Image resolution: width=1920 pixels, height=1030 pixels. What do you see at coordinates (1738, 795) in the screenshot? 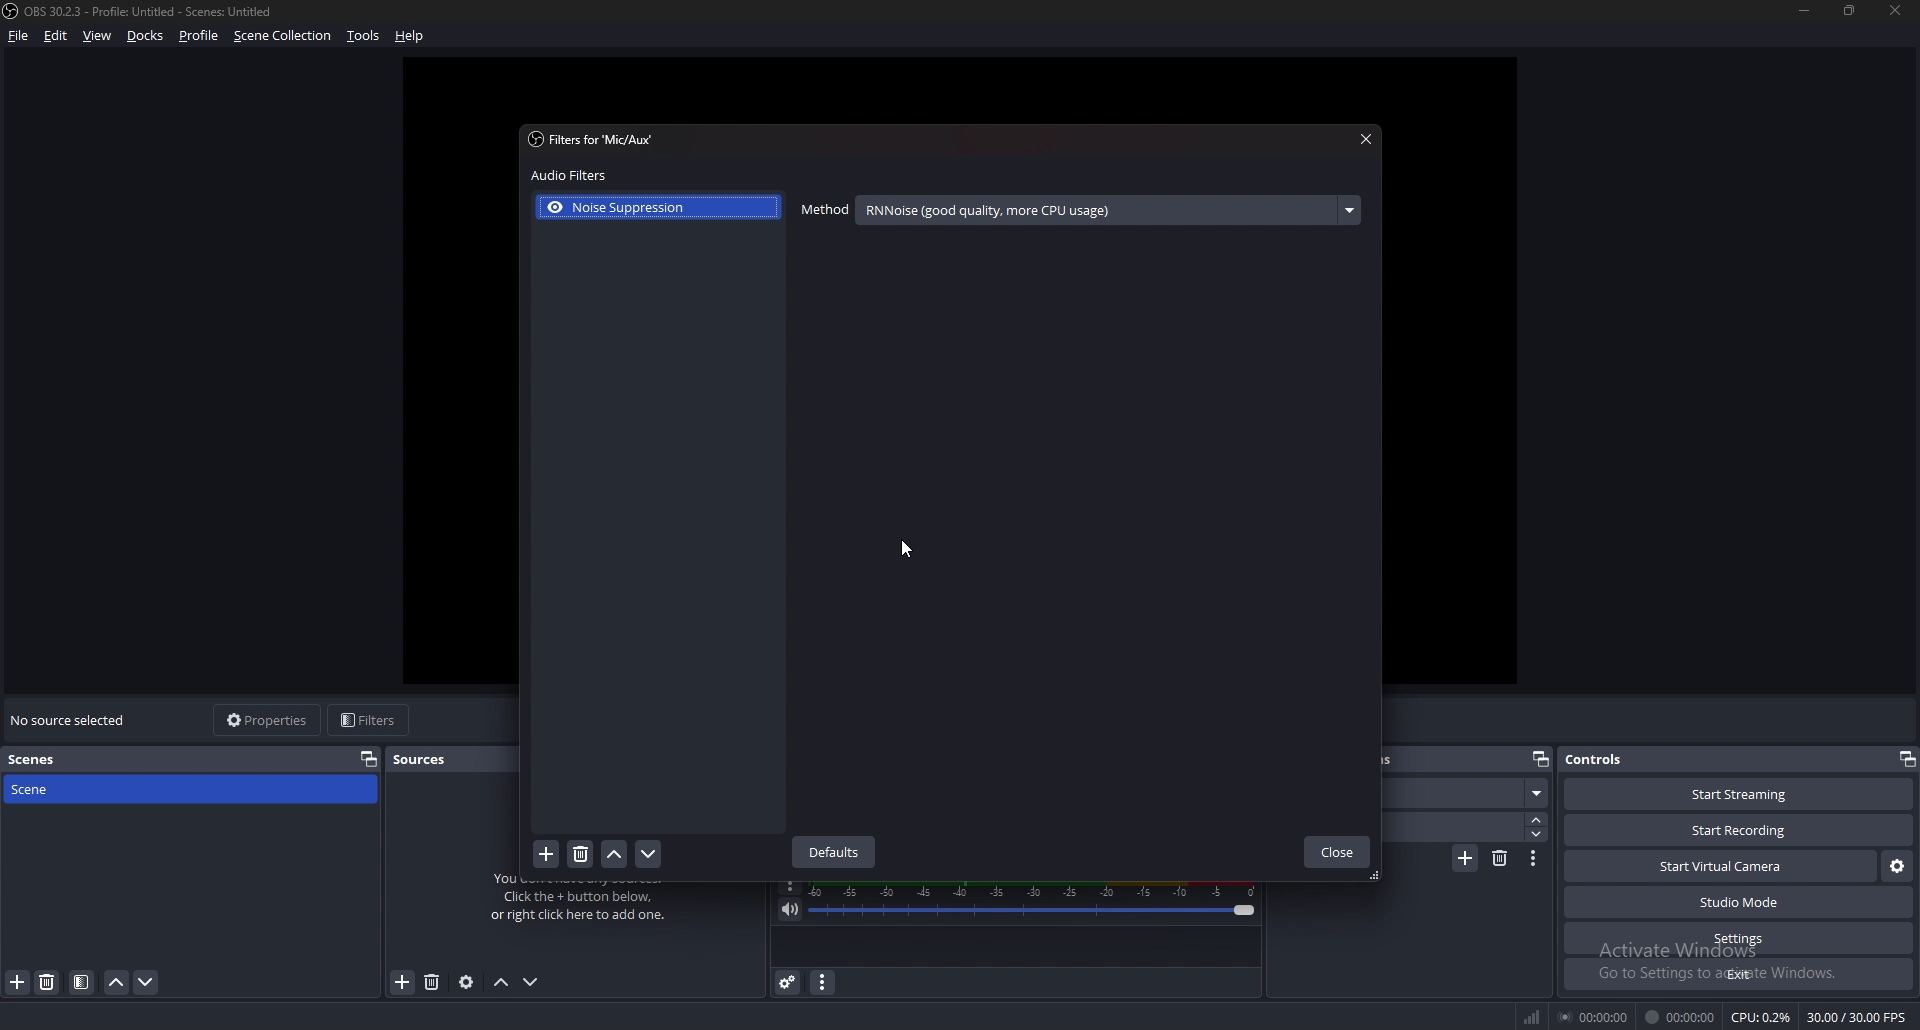
I see `start streaming` at bounding box center [1738, 795].